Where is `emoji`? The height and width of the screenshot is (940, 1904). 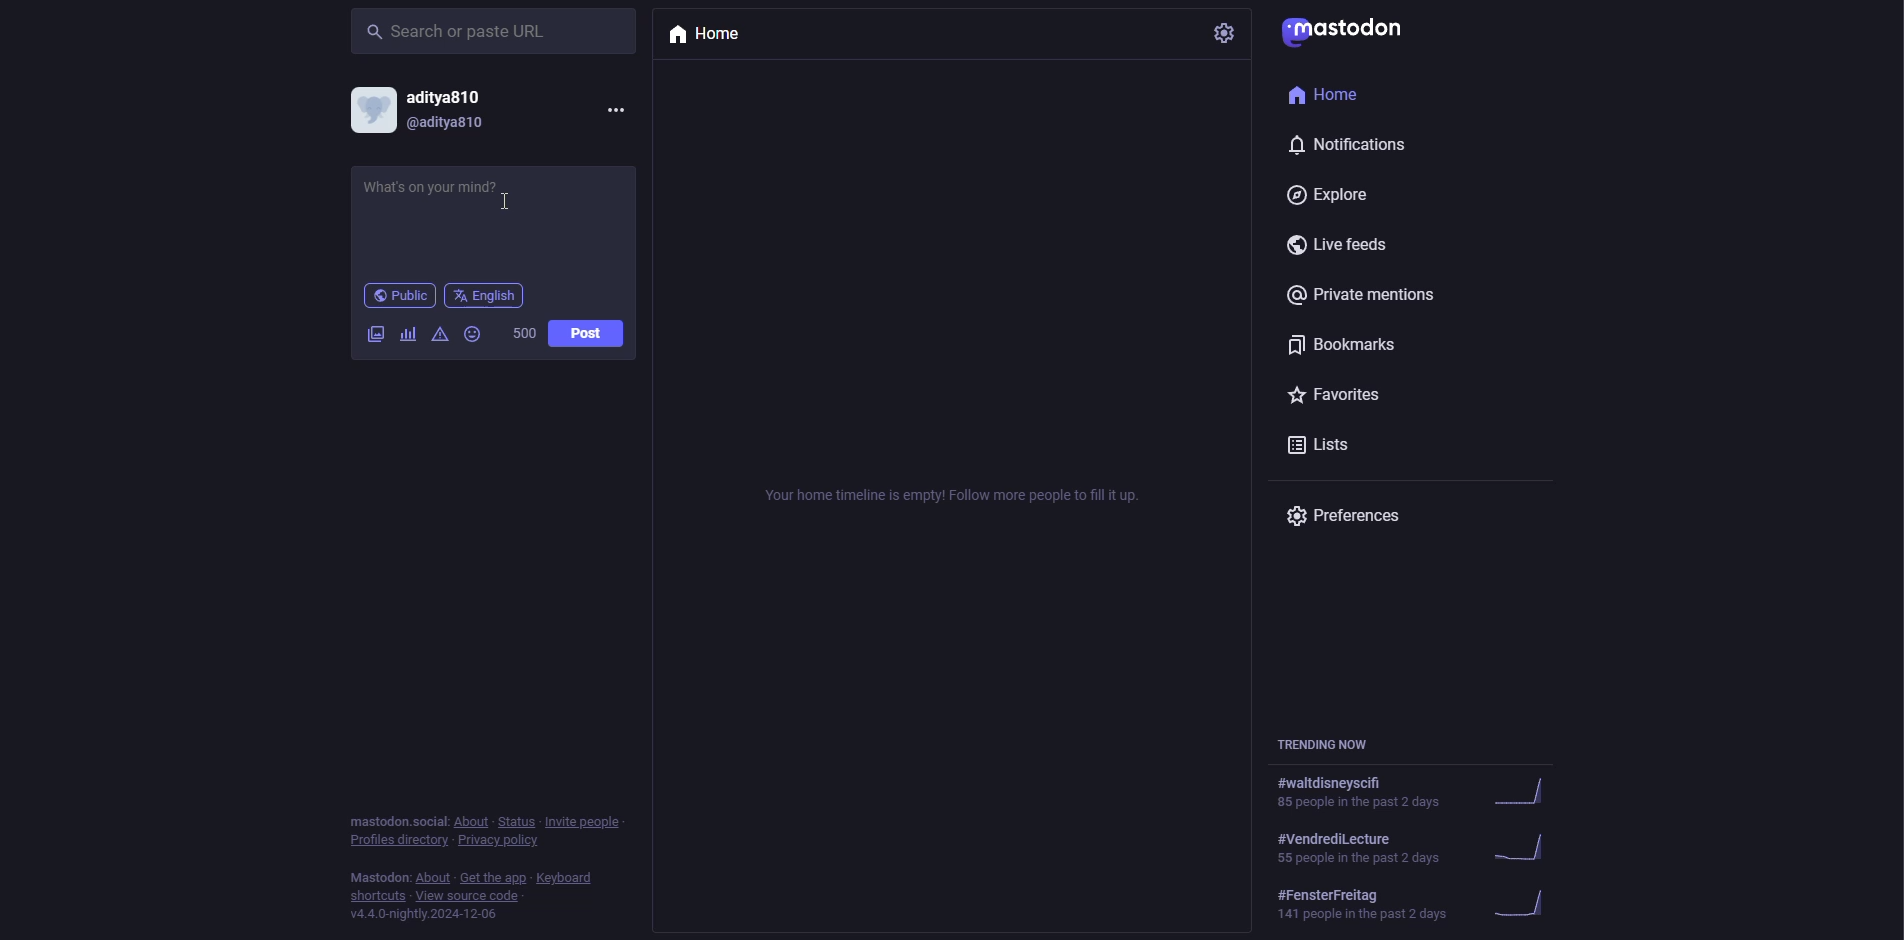
emoji is located at coordinates (474, 334).